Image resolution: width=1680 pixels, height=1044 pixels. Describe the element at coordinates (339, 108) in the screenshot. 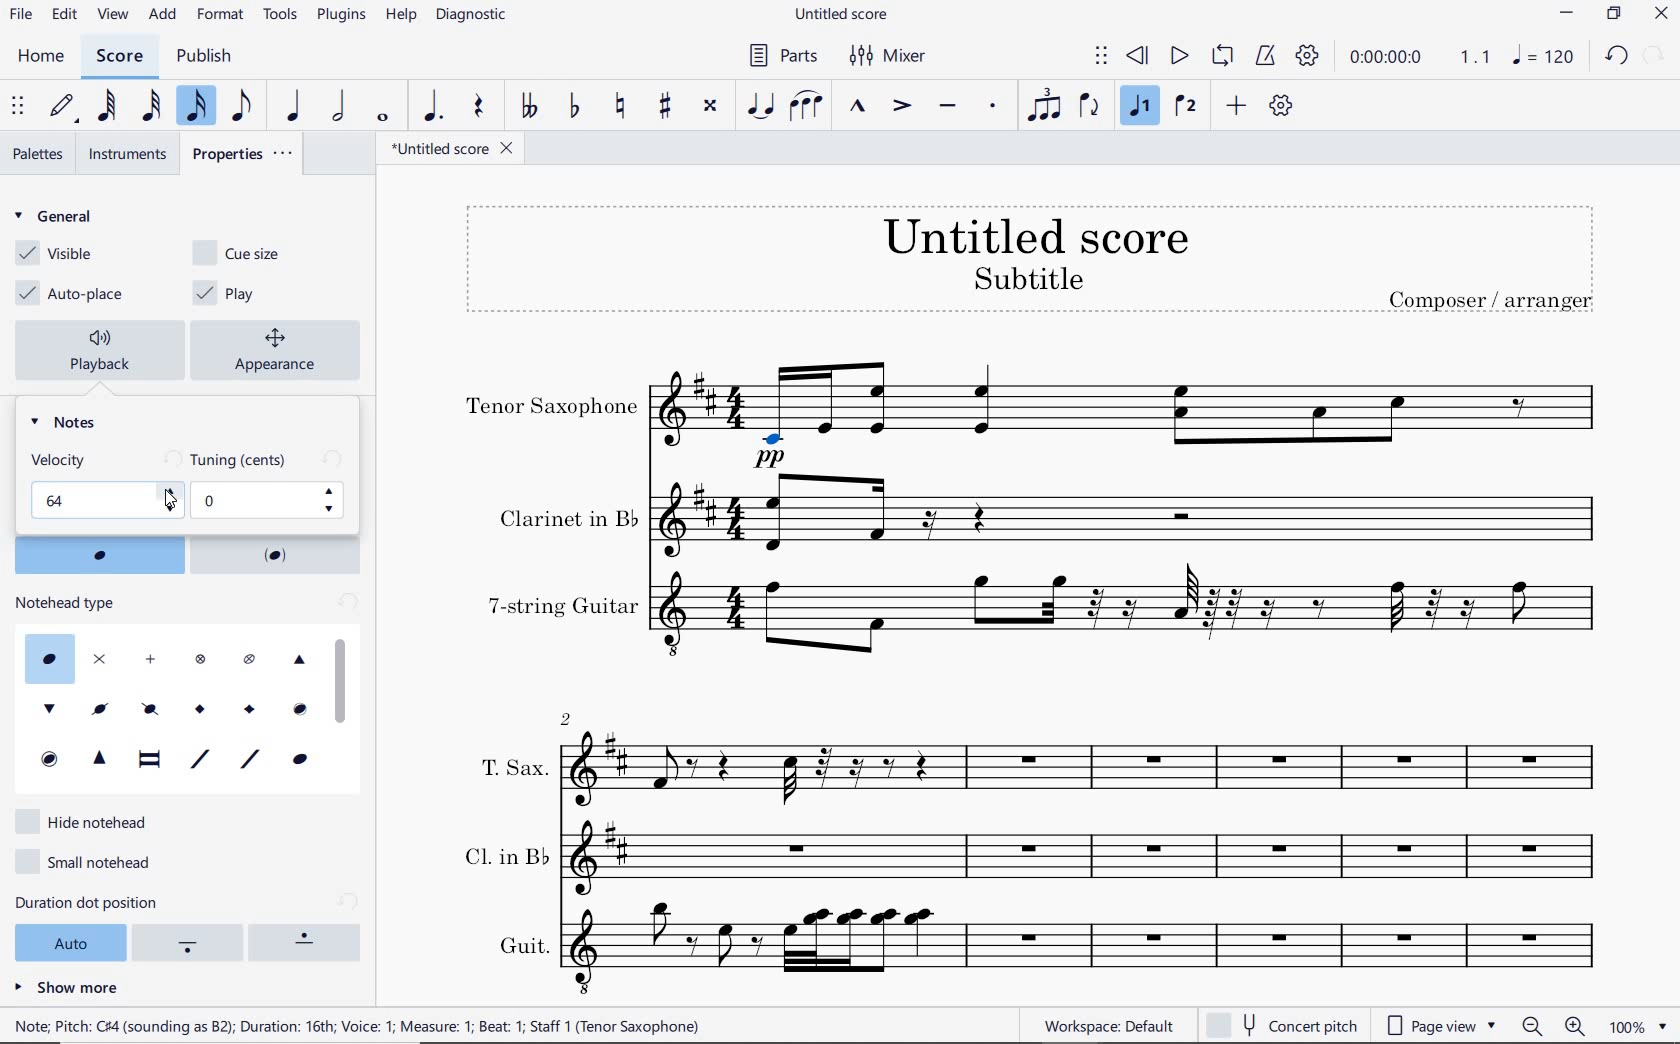

I see `HALF NOTE` at that location.